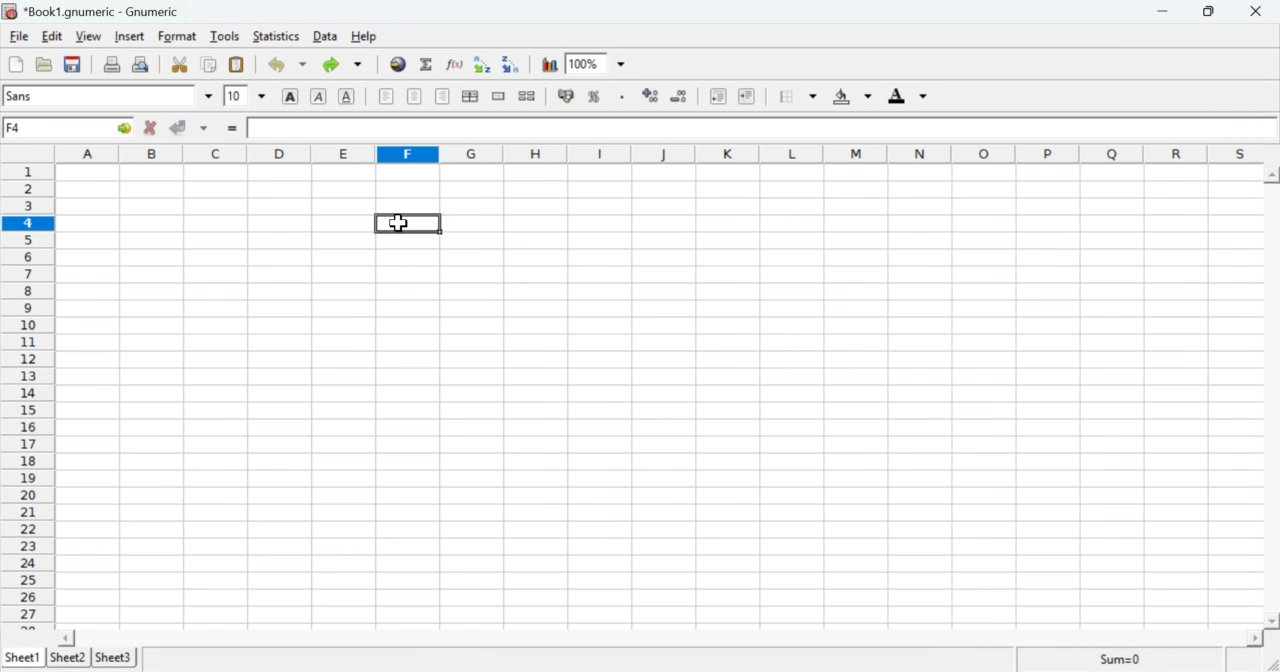 This screenshot has width=1280, height=672. I want to click on Undo, so click(279, 64).